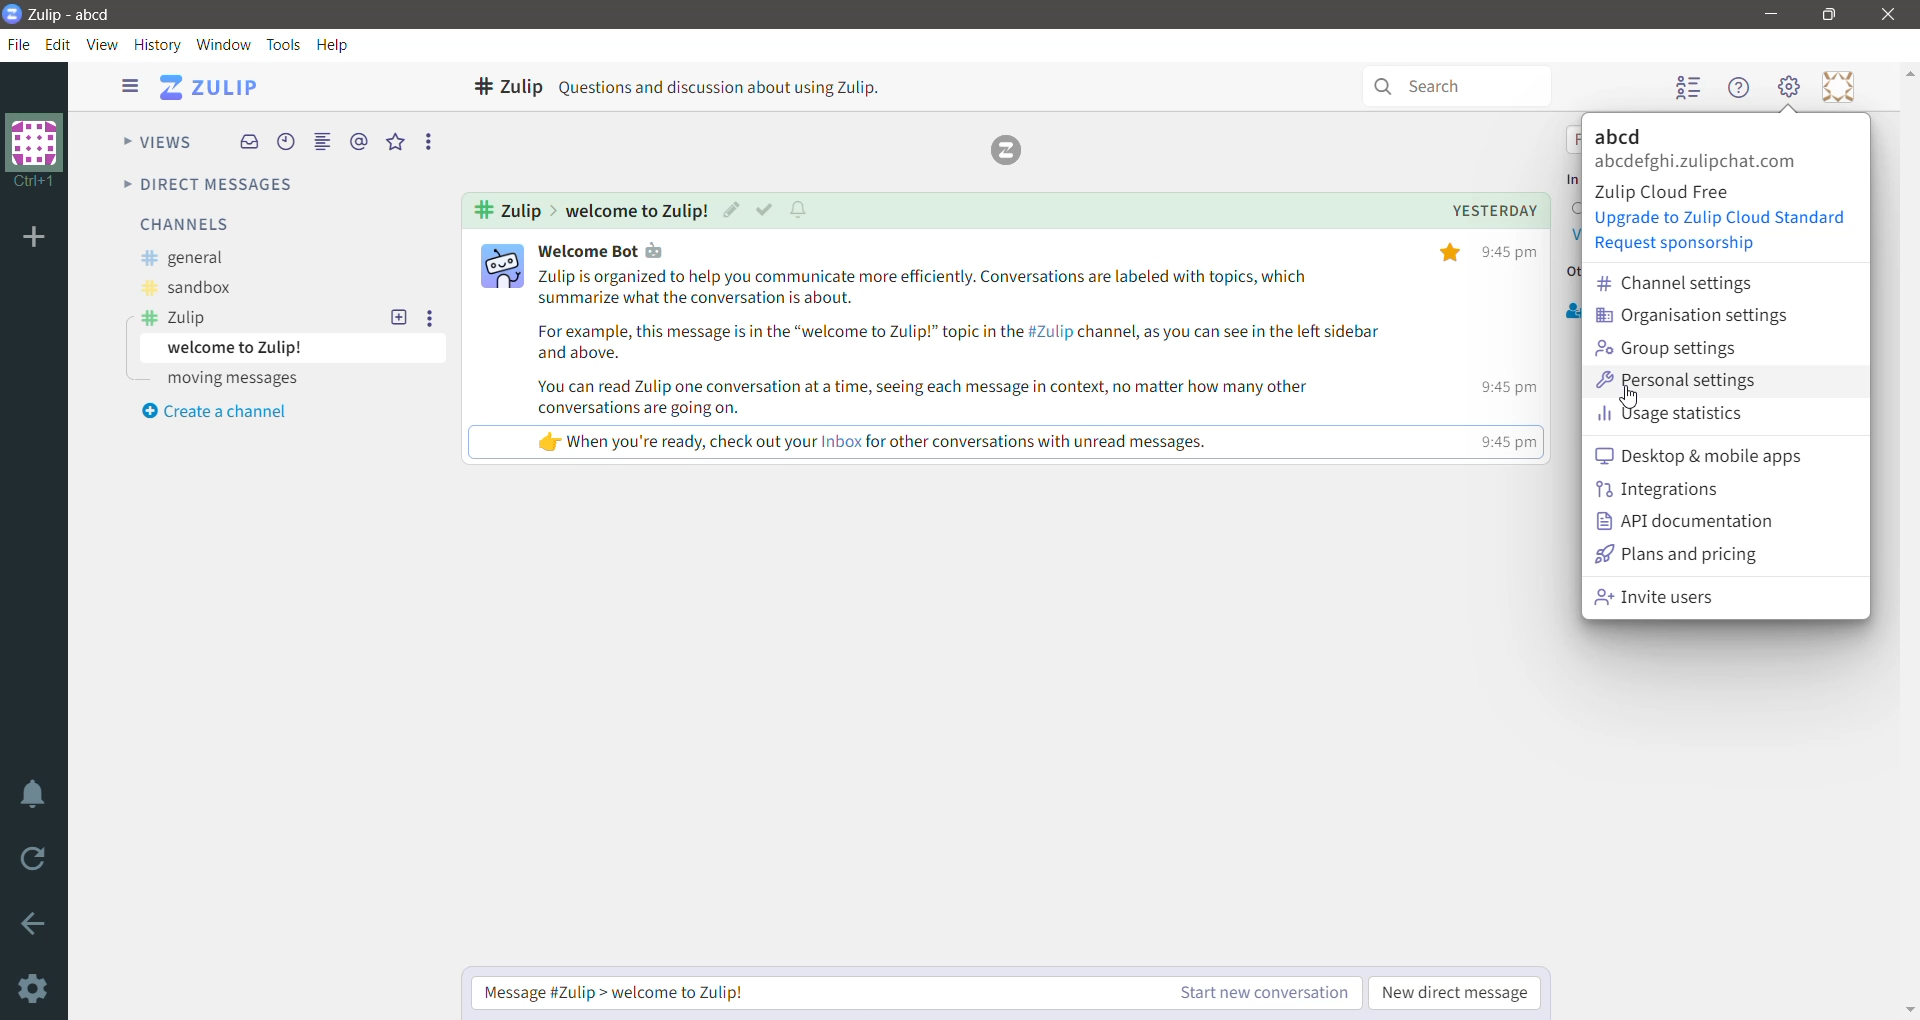 The height and width of the screenshot is (1020, 1920). I want to click on Direct messages, so click(205, 186).